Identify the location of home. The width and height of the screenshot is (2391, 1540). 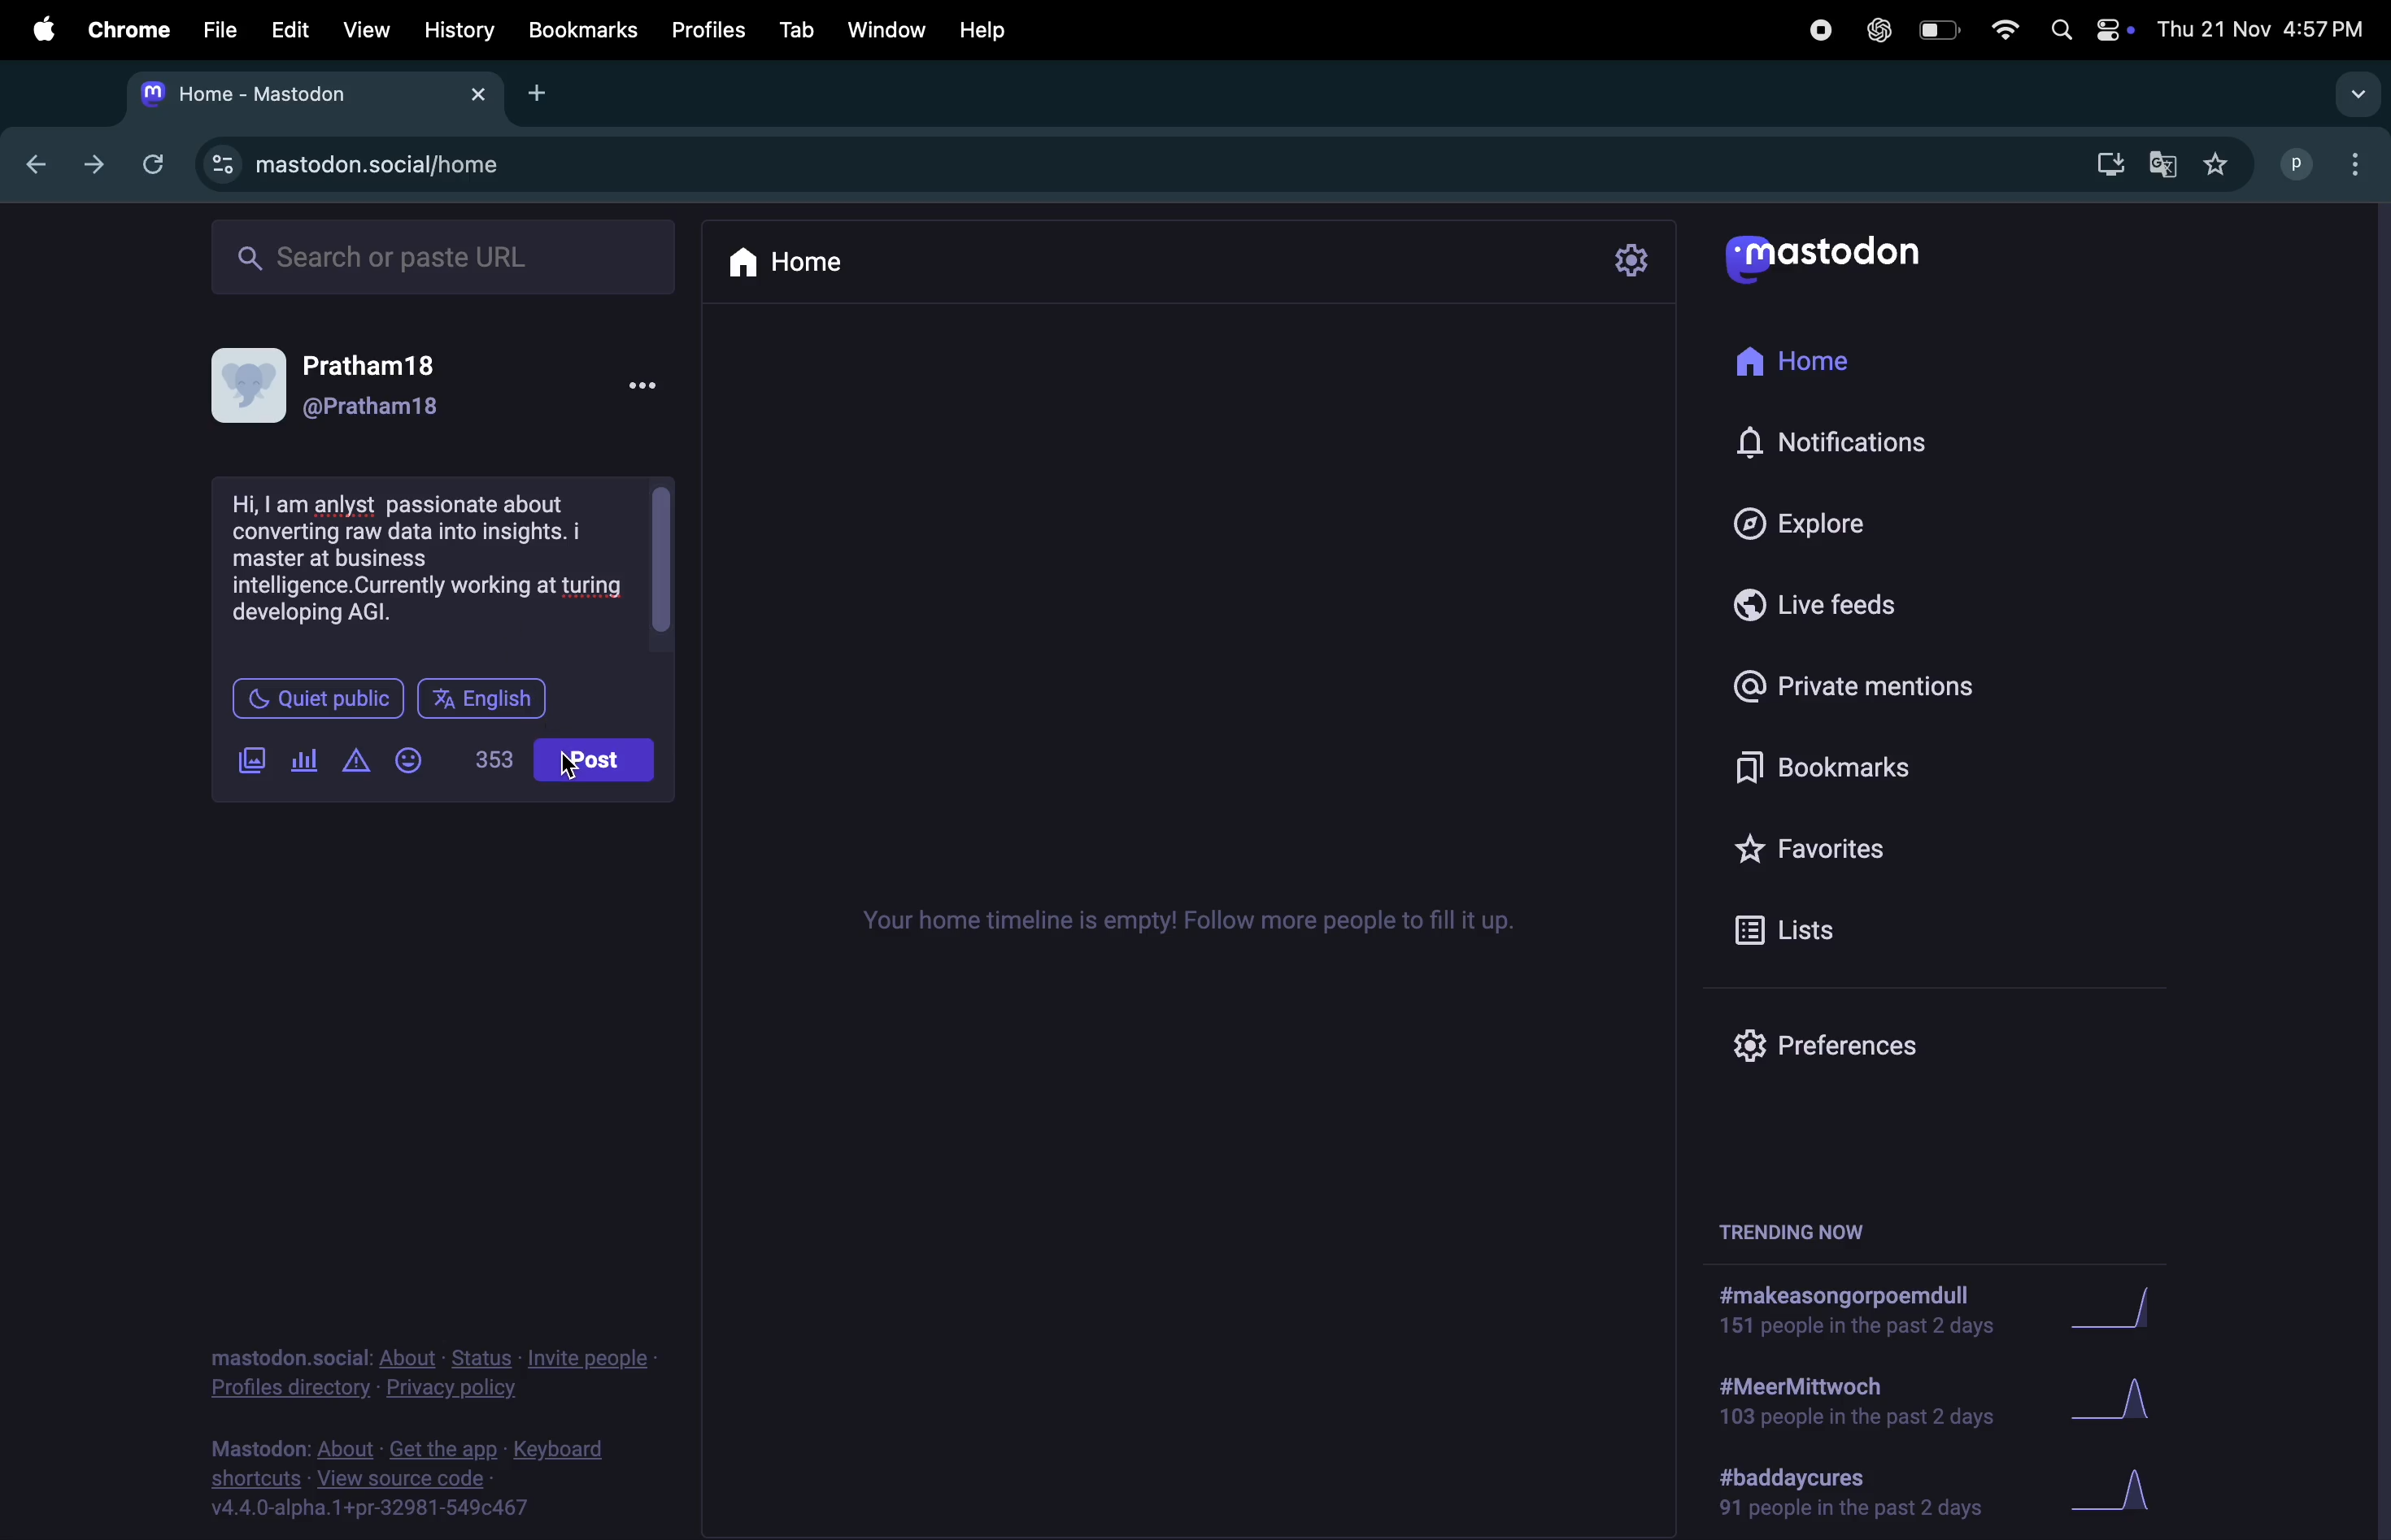
(799, 263).